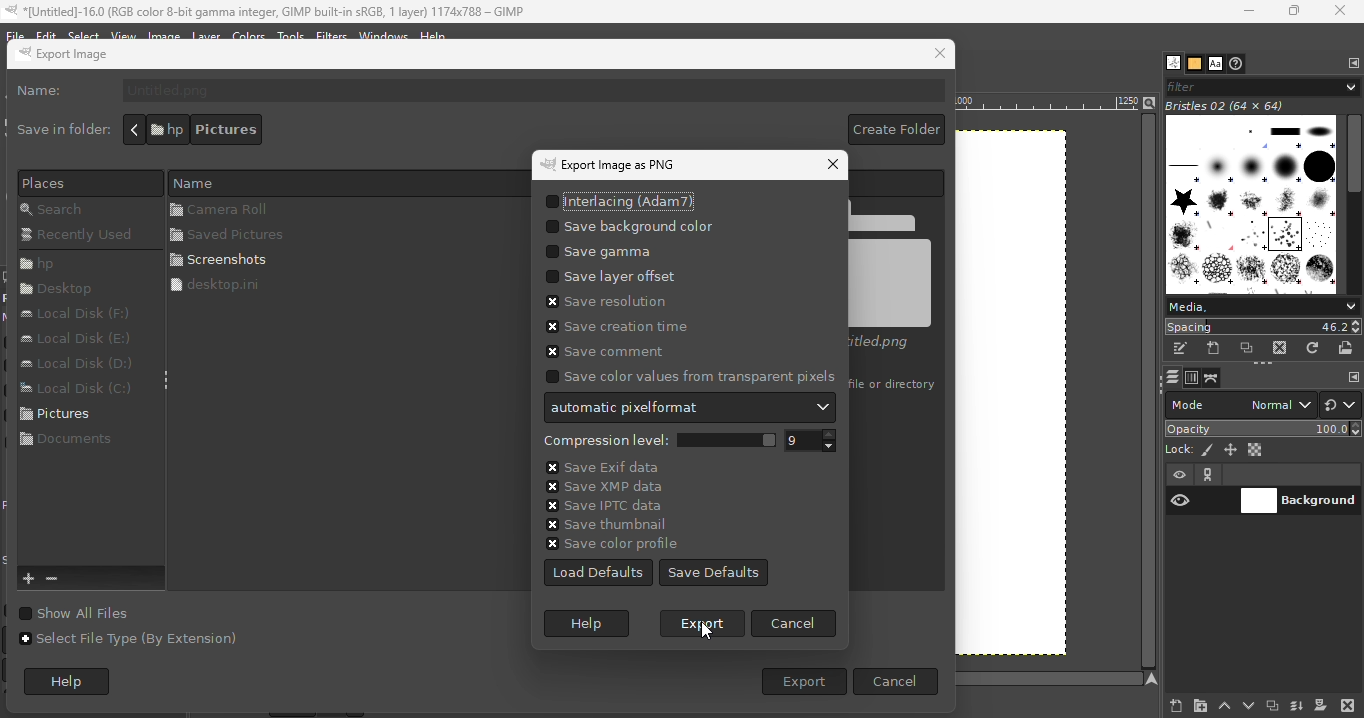  Describe the element at coordinates (1229, 106) in the screenshot. I see `Bristles 02 (64 x 64)` at that location.